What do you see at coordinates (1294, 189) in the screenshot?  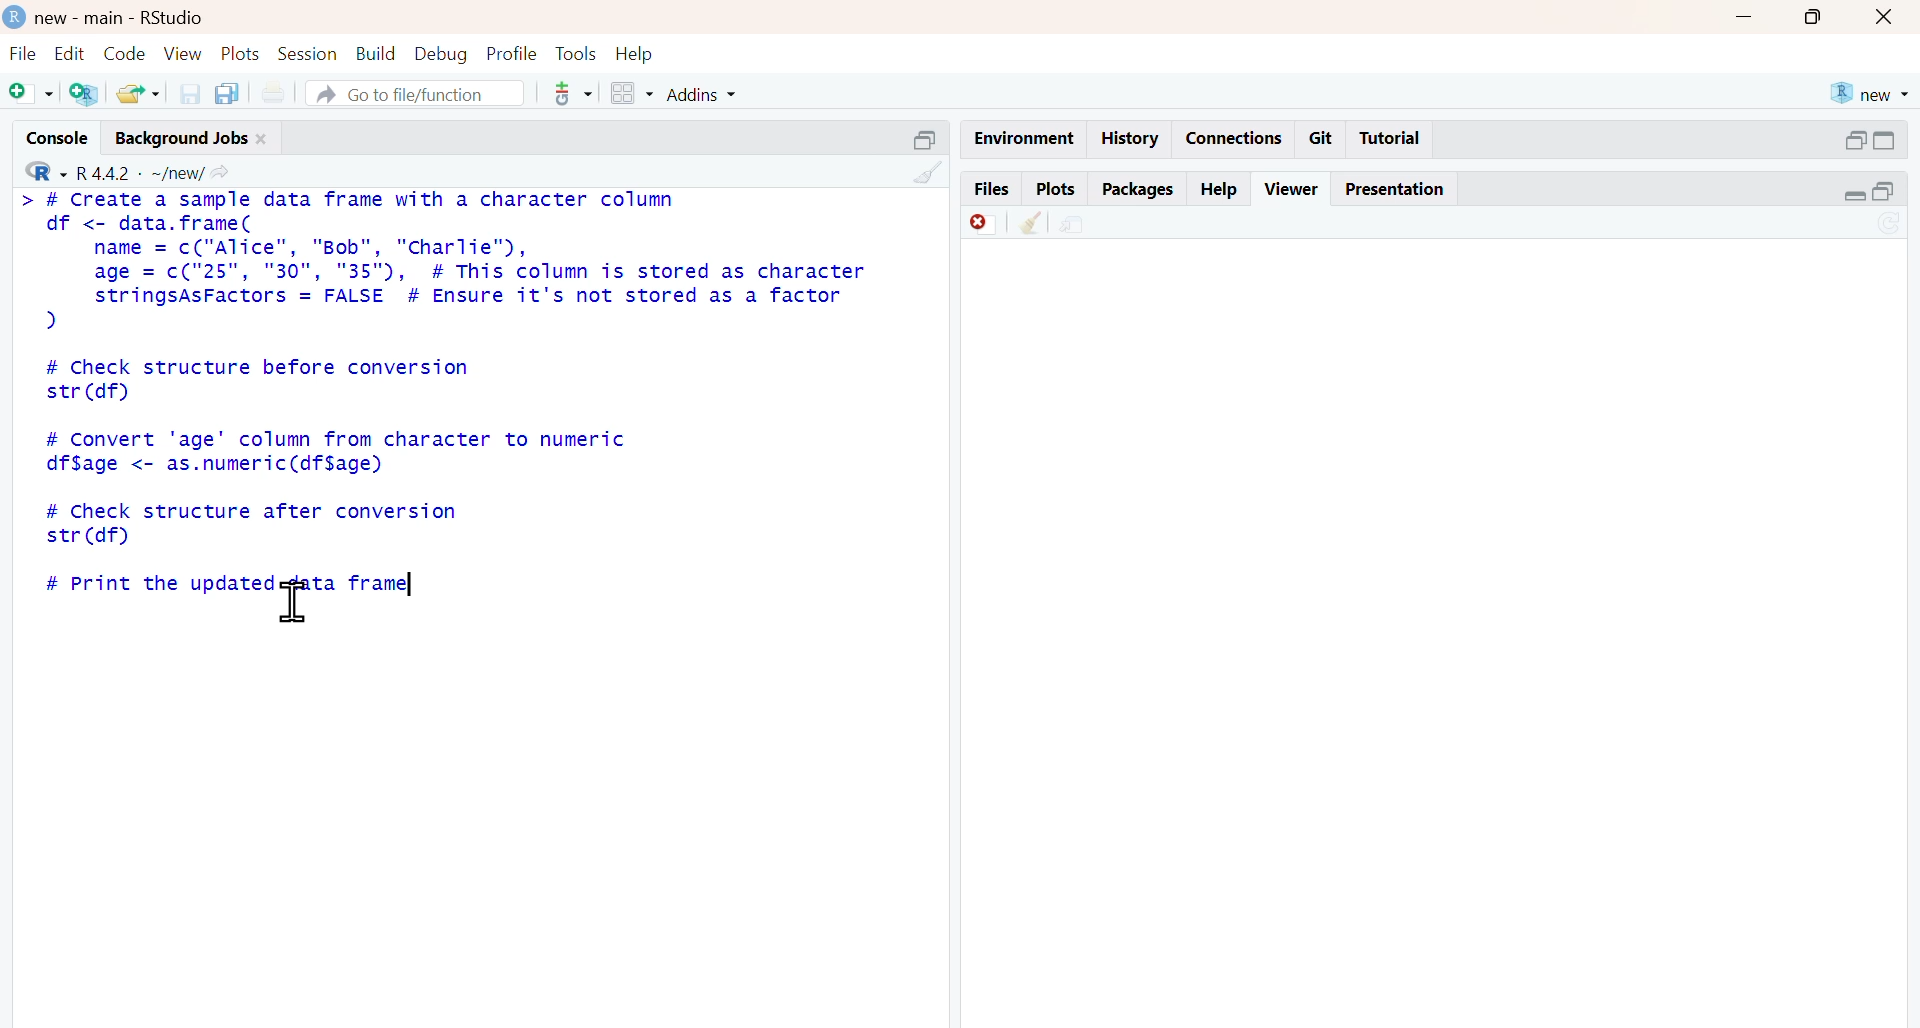 I see `viewer` at bounding box center [1294, 189].